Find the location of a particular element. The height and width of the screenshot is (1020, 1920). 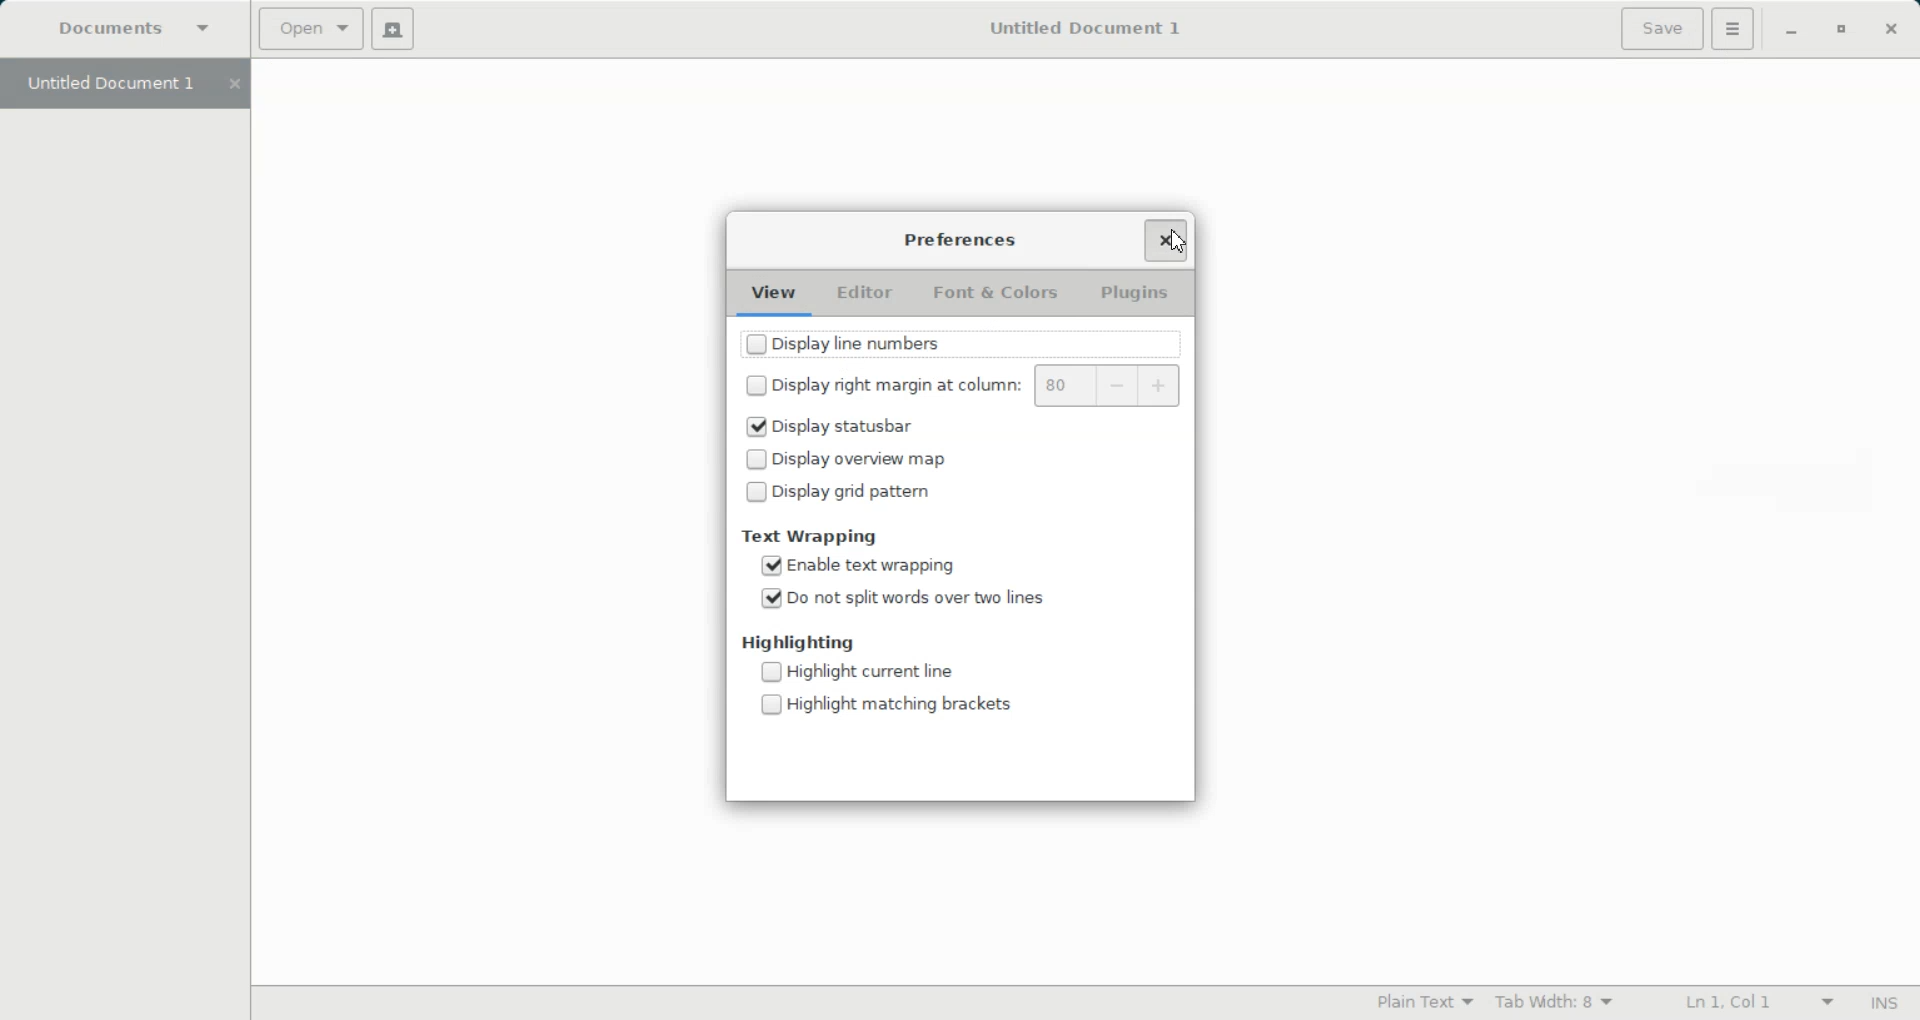

(un)check Disable Highlight matching brackets is located at coordinates (890, 703).